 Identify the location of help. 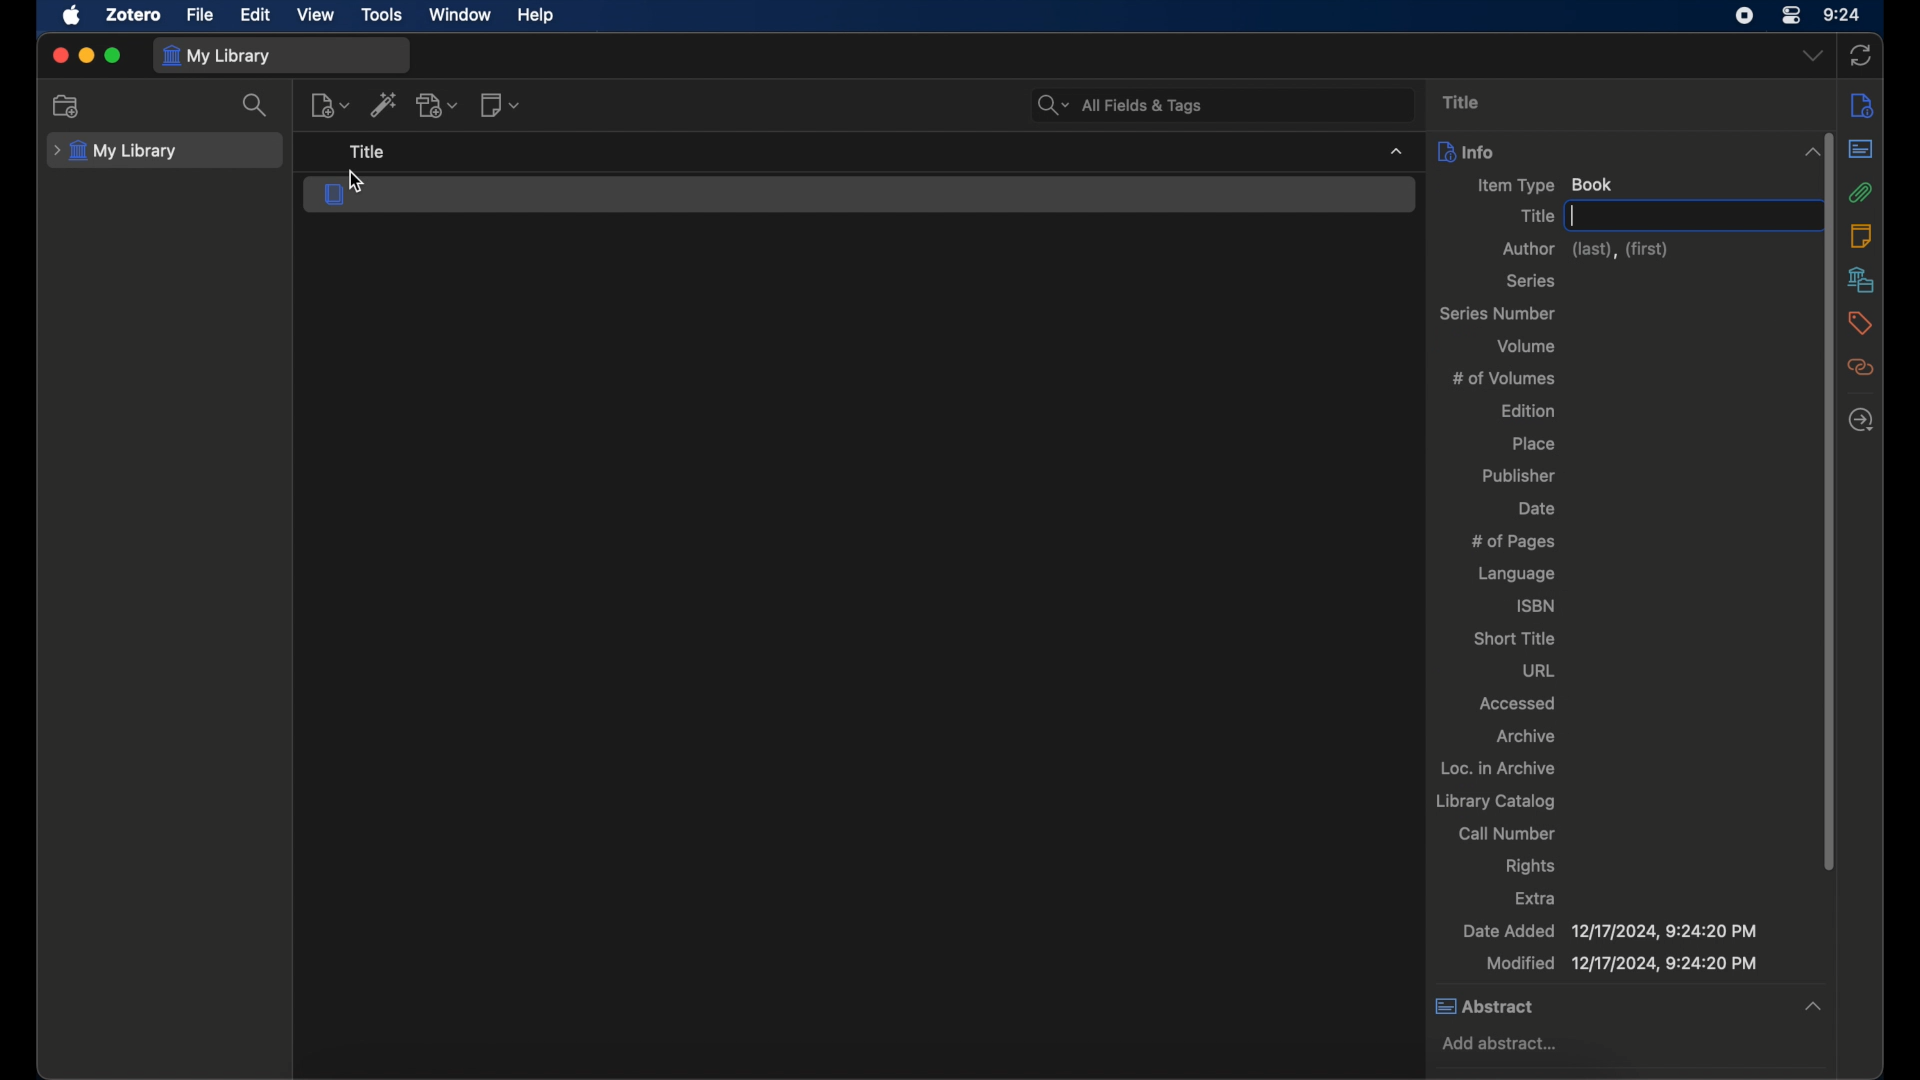
(535, 16).